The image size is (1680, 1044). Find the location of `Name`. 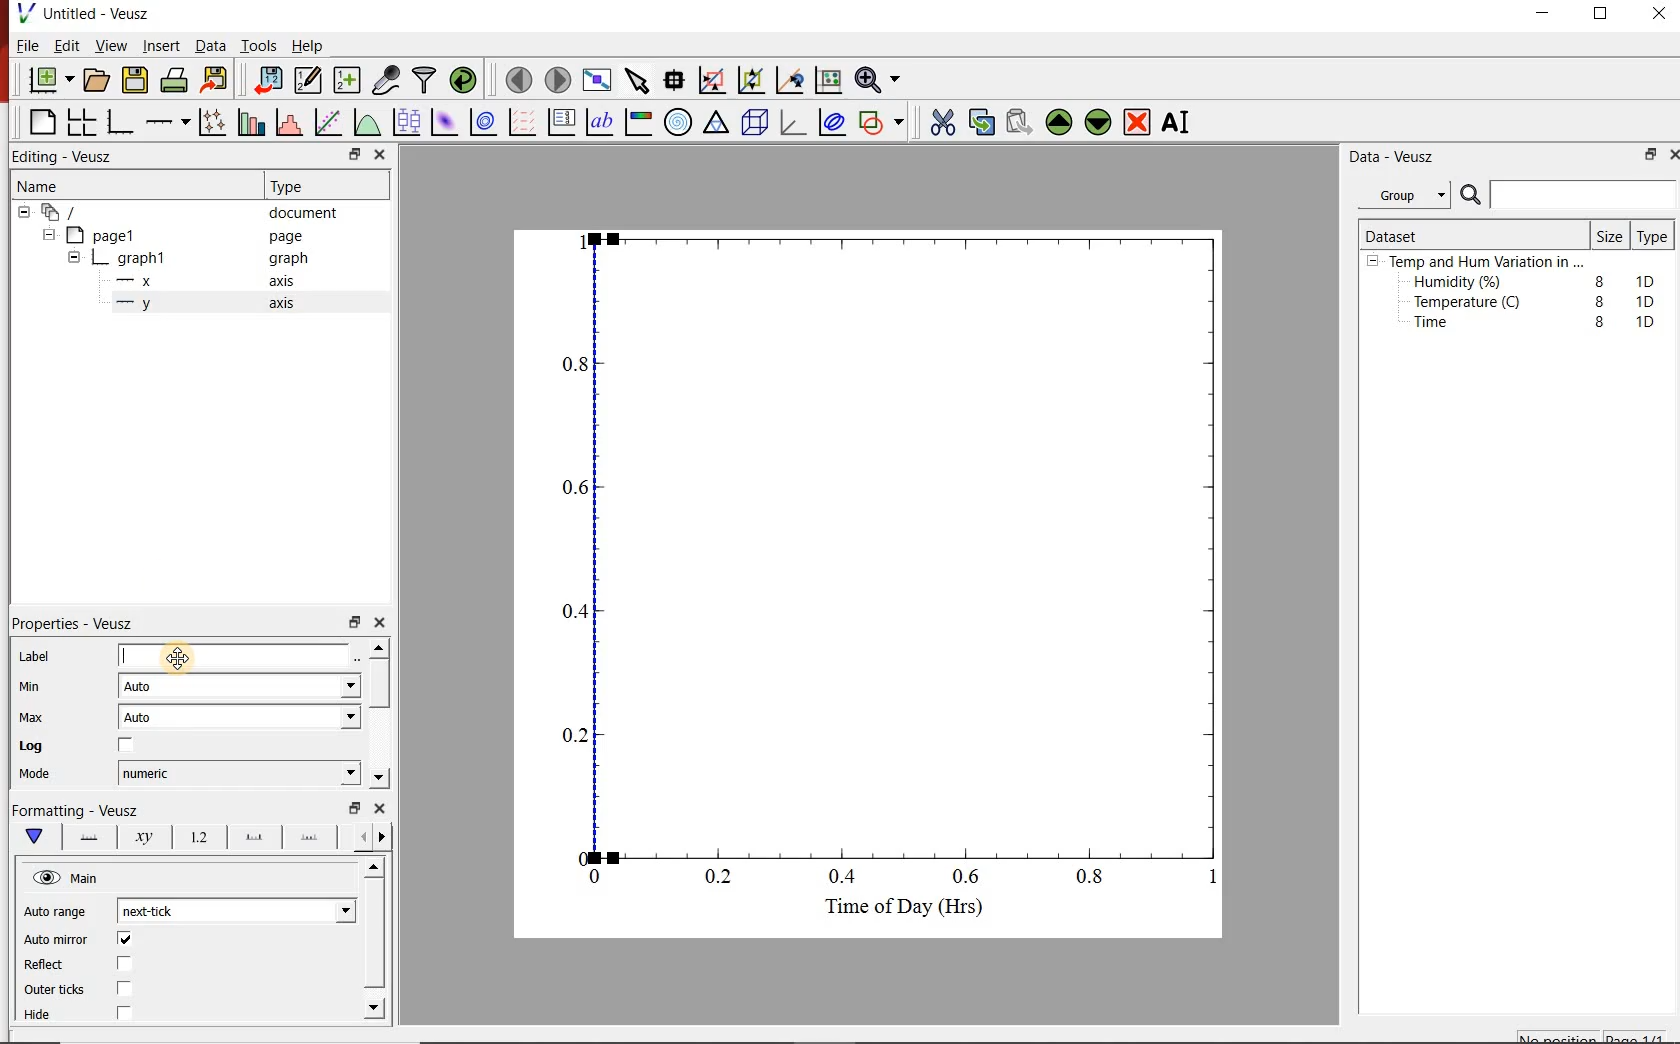

Name is located at coordinates (56, 188).